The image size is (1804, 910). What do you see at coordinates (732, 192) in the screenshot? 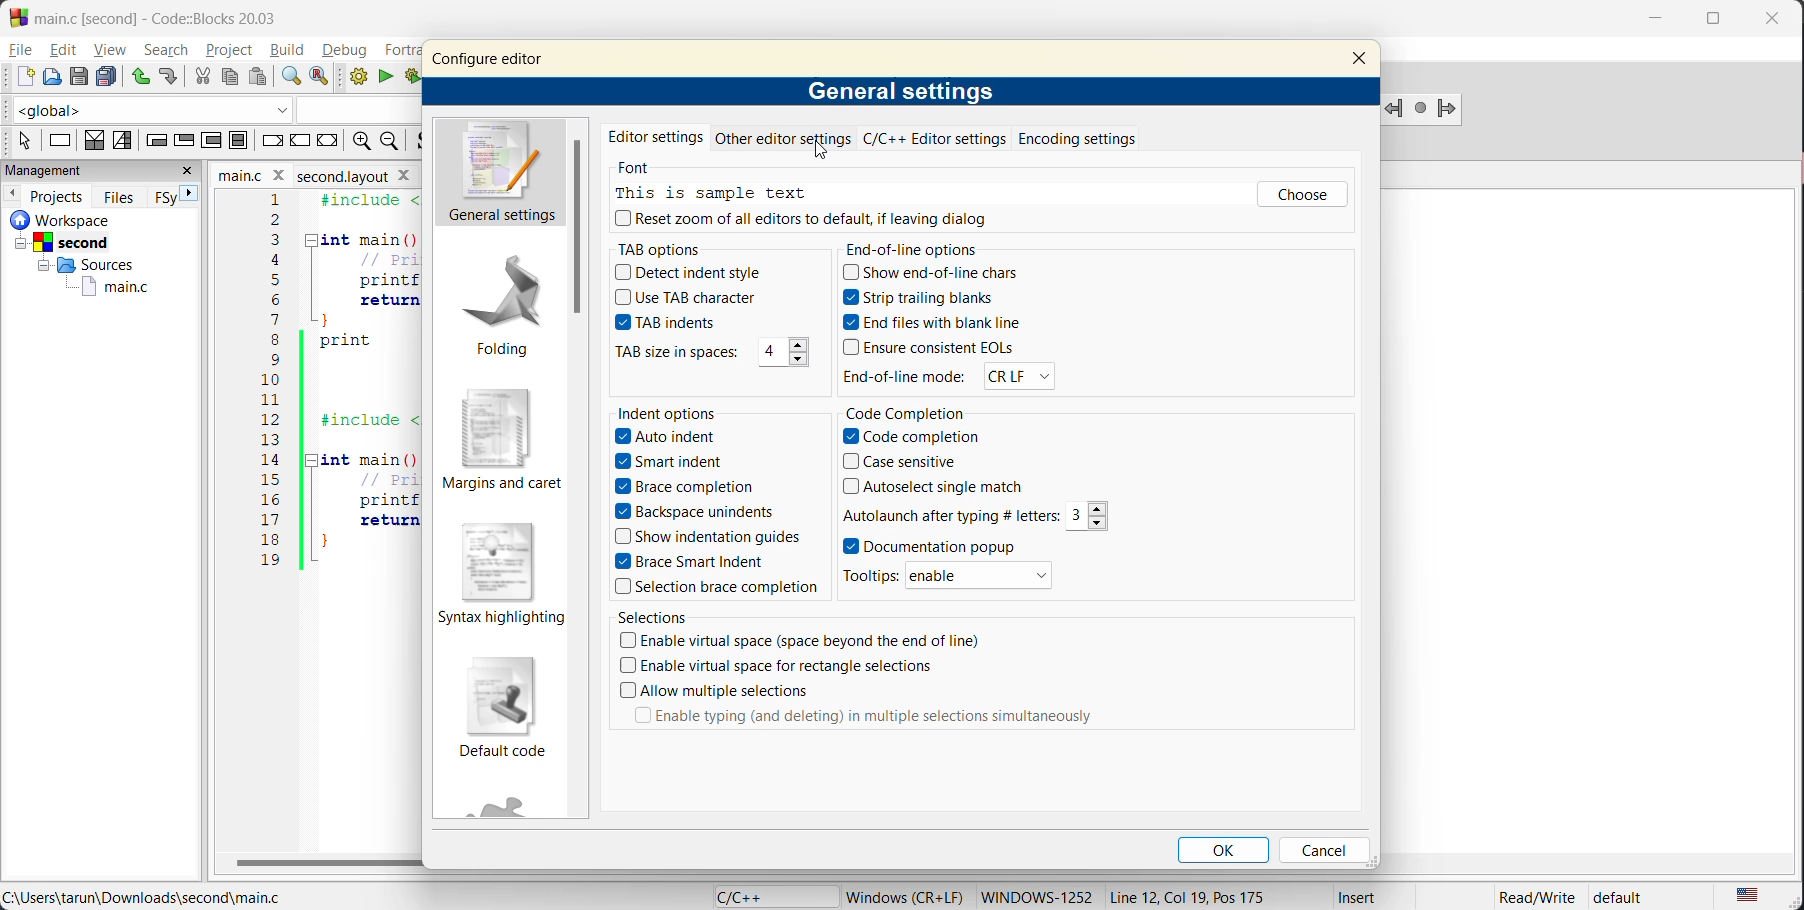
I see `this is a sample text` at bounding box center [732, 192].